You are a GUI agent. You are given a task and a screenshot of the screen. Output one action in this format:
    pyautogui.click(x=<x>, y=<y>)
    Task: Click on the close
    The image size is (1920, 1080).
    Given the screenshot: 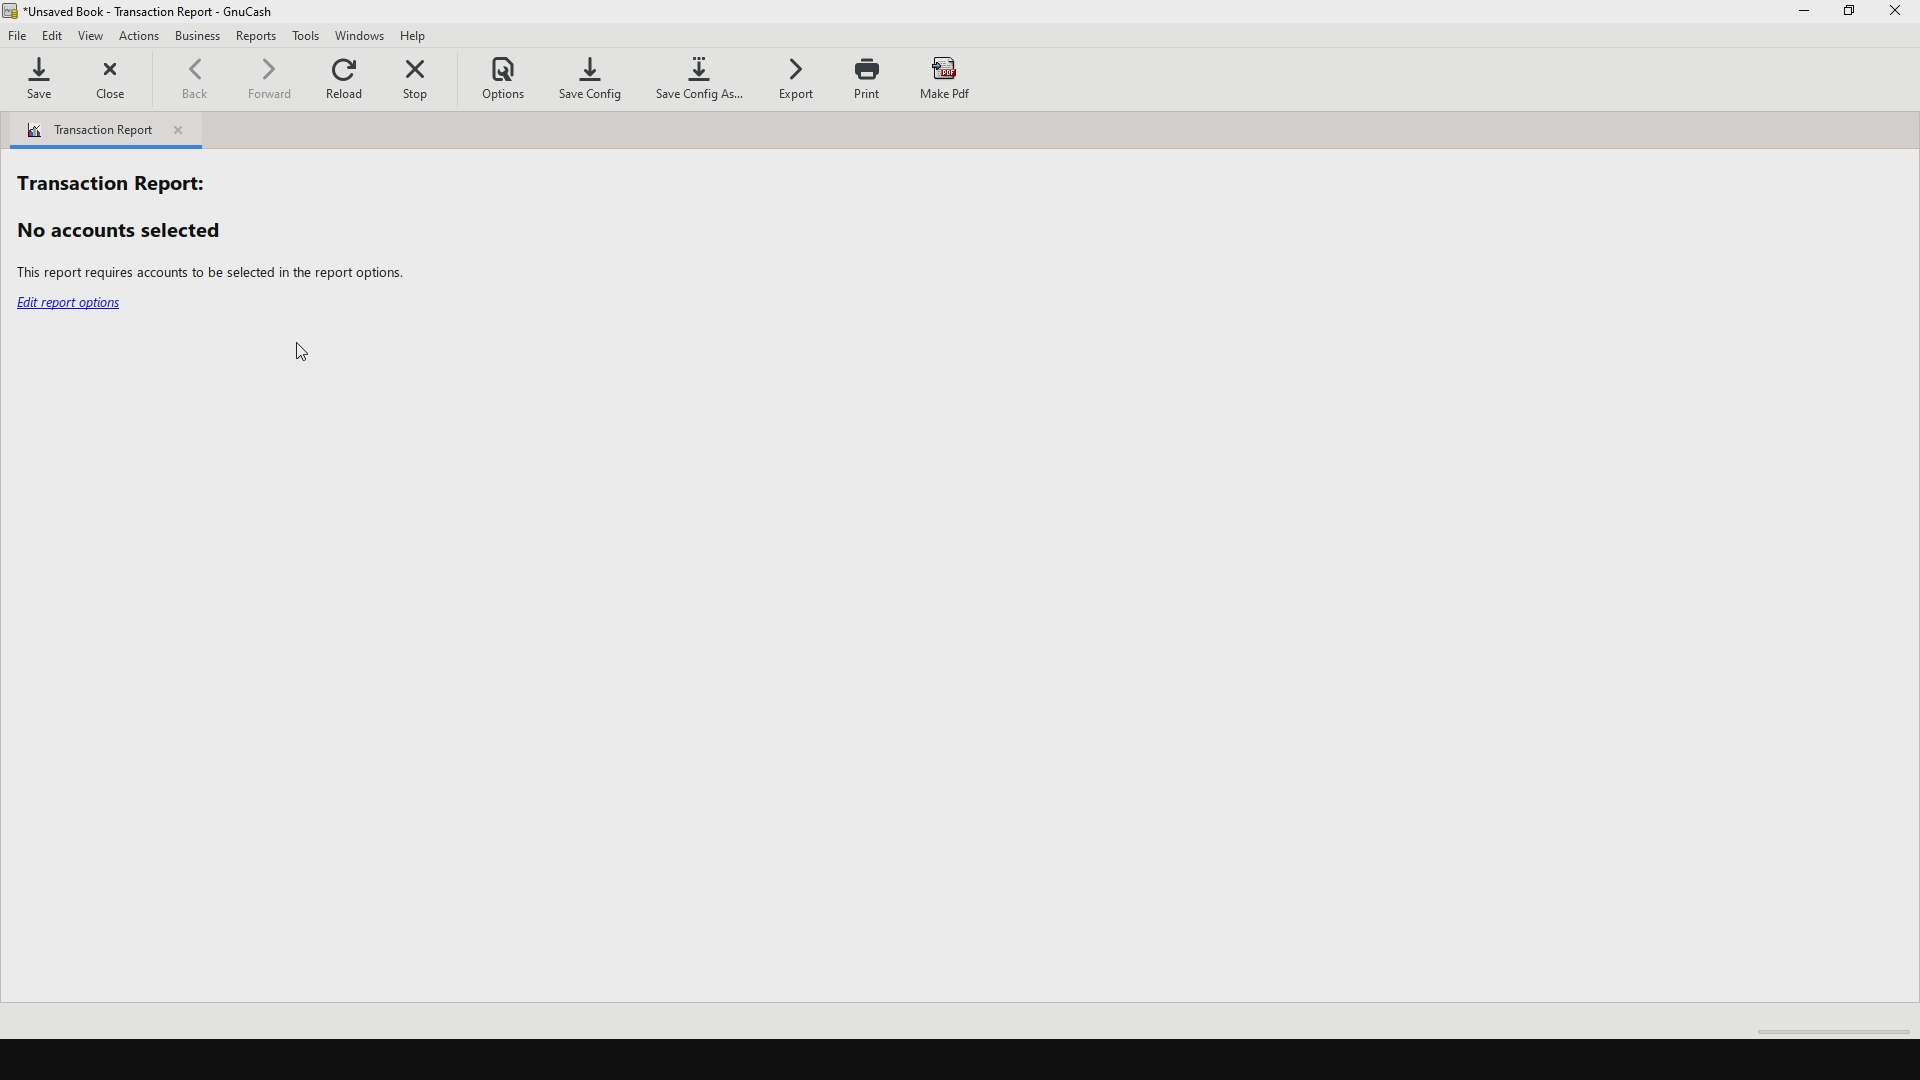 What is the action you would take?
    pyautogui.click(x=182, y=131)
    